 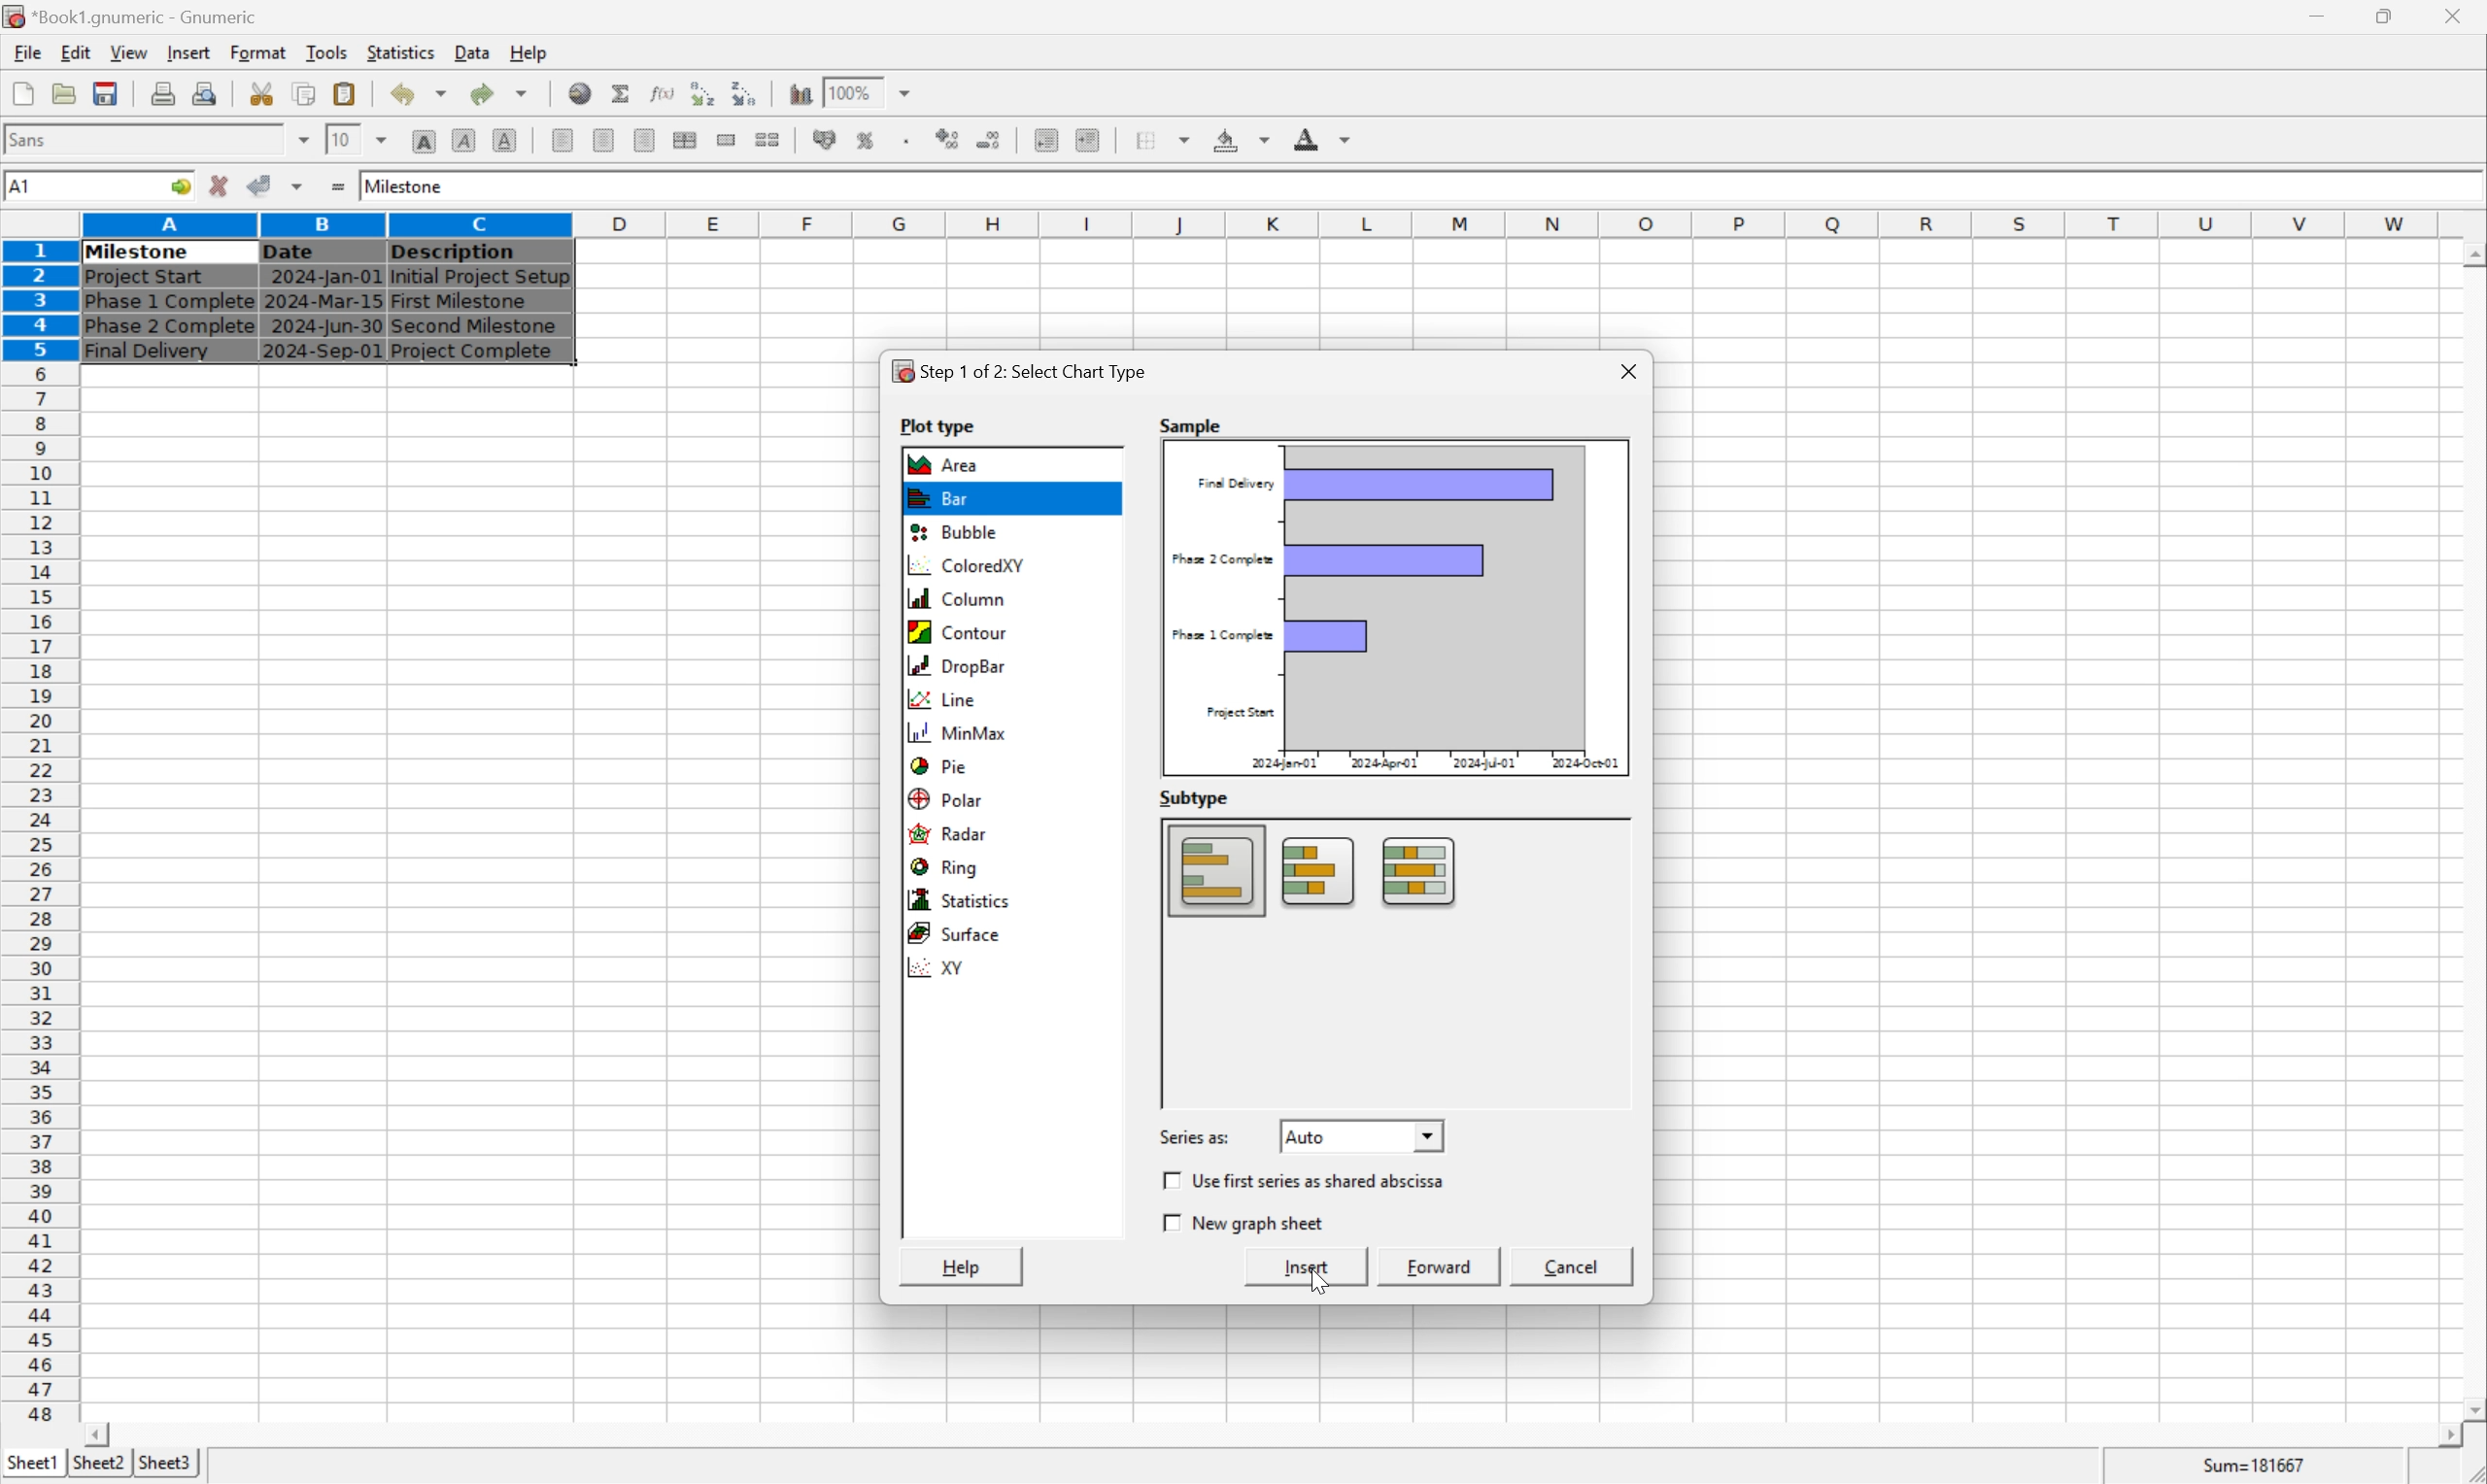 What do you see at coordinates (642, 142) in the screenshot?
I see `align right` at bounding box center [642, 142].